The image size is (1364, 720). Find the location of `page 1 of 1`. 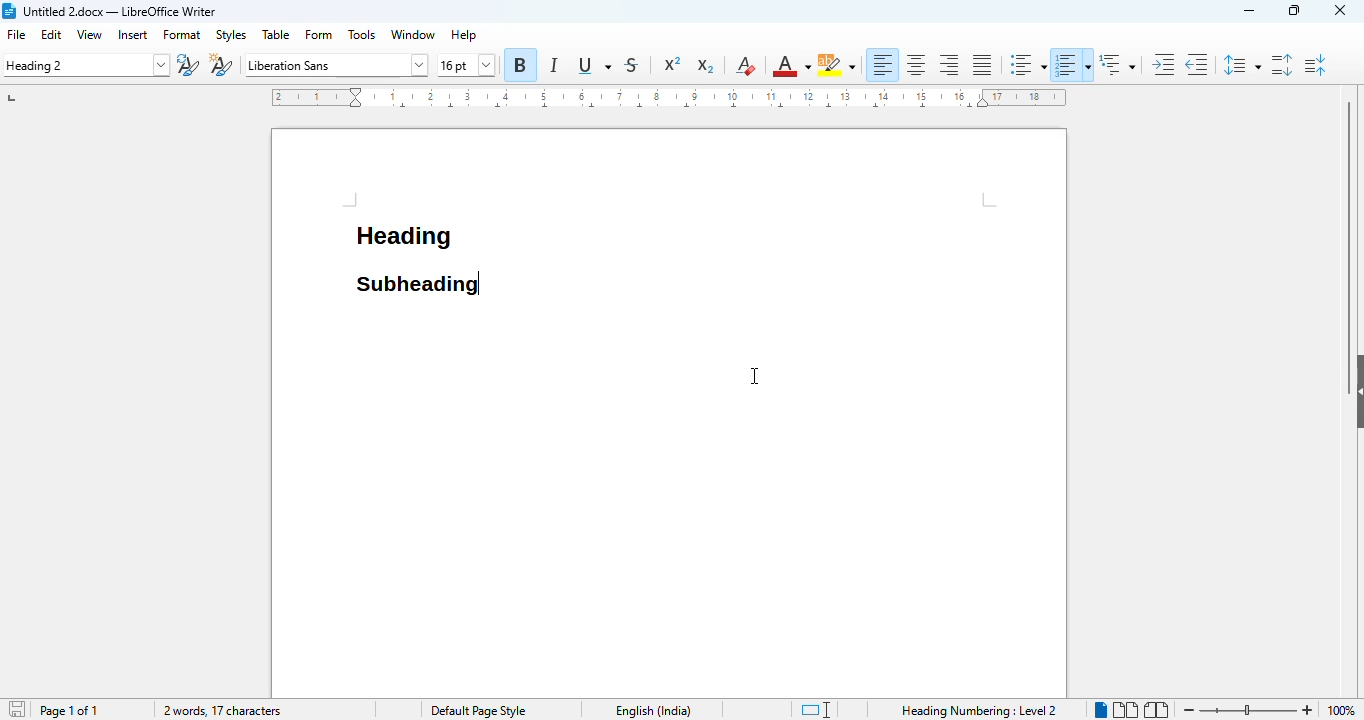

page 1 of 1 is located at coordinates (69, 711).